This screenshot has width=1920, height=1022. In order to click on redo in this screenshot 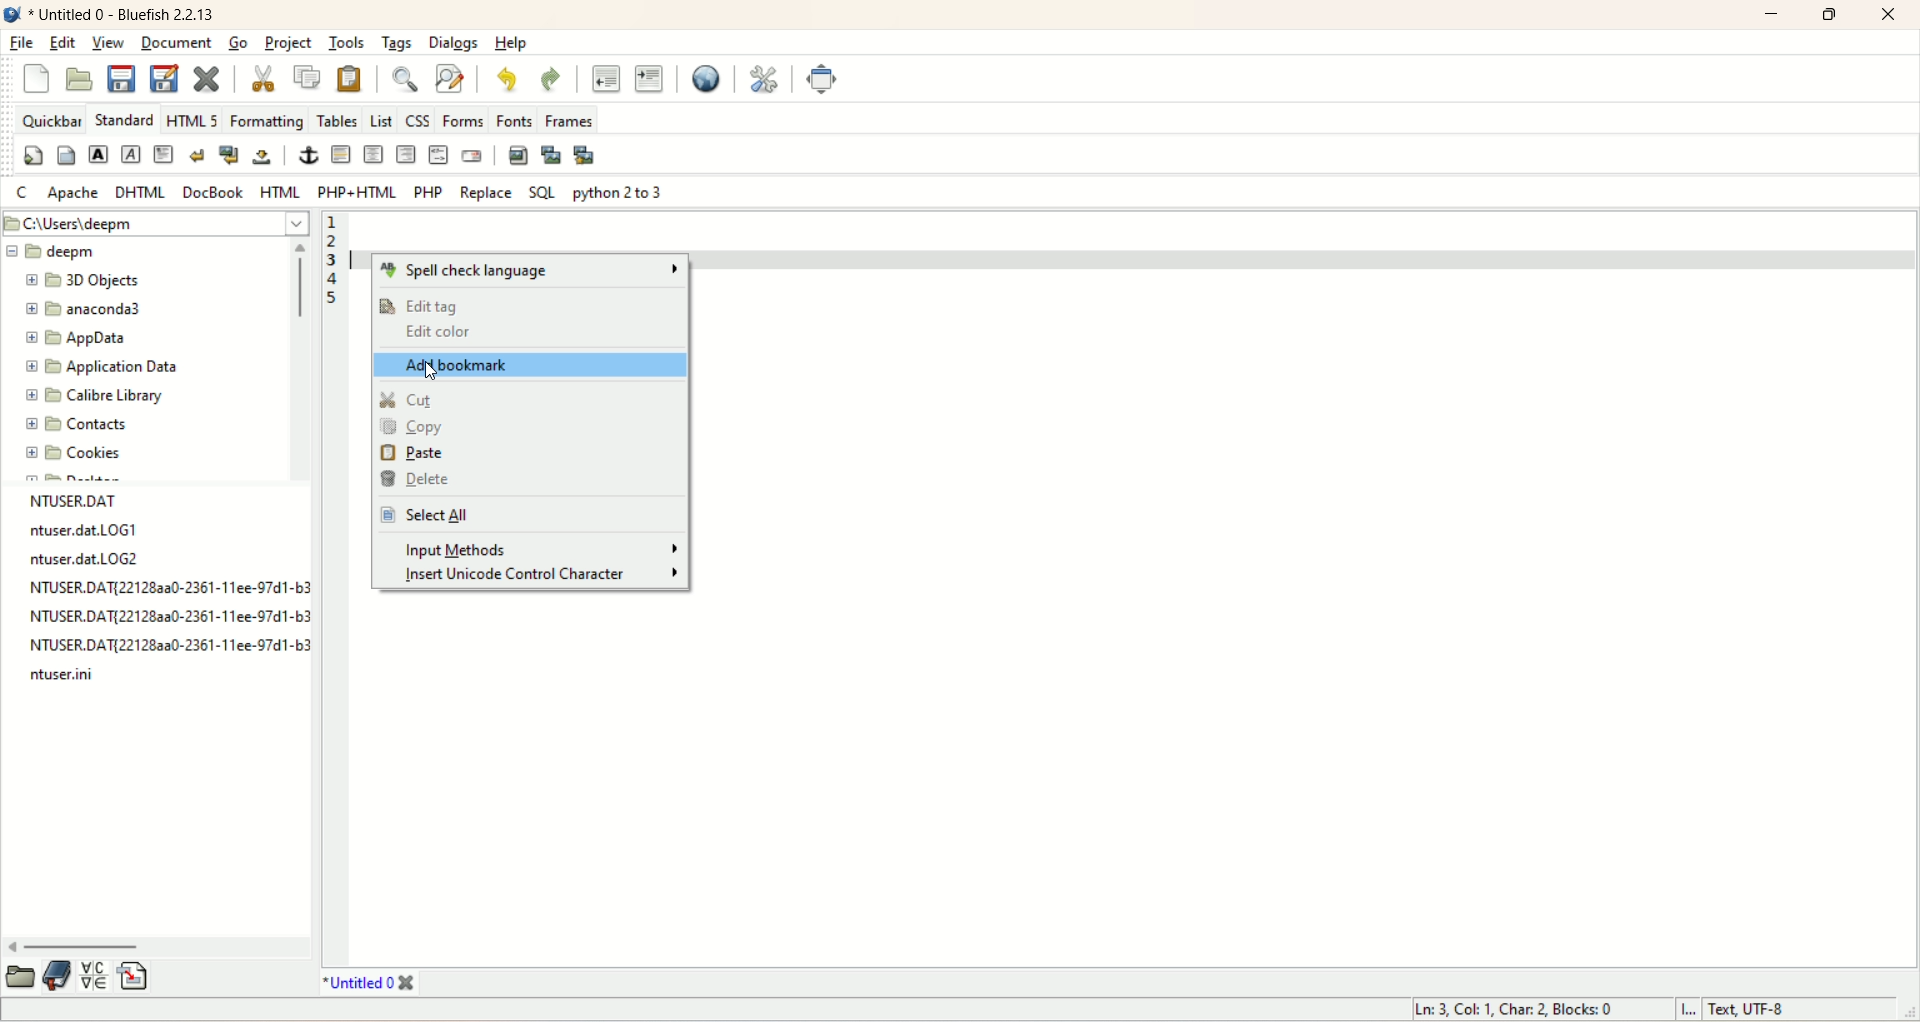, I will do `click(547, 76)`.